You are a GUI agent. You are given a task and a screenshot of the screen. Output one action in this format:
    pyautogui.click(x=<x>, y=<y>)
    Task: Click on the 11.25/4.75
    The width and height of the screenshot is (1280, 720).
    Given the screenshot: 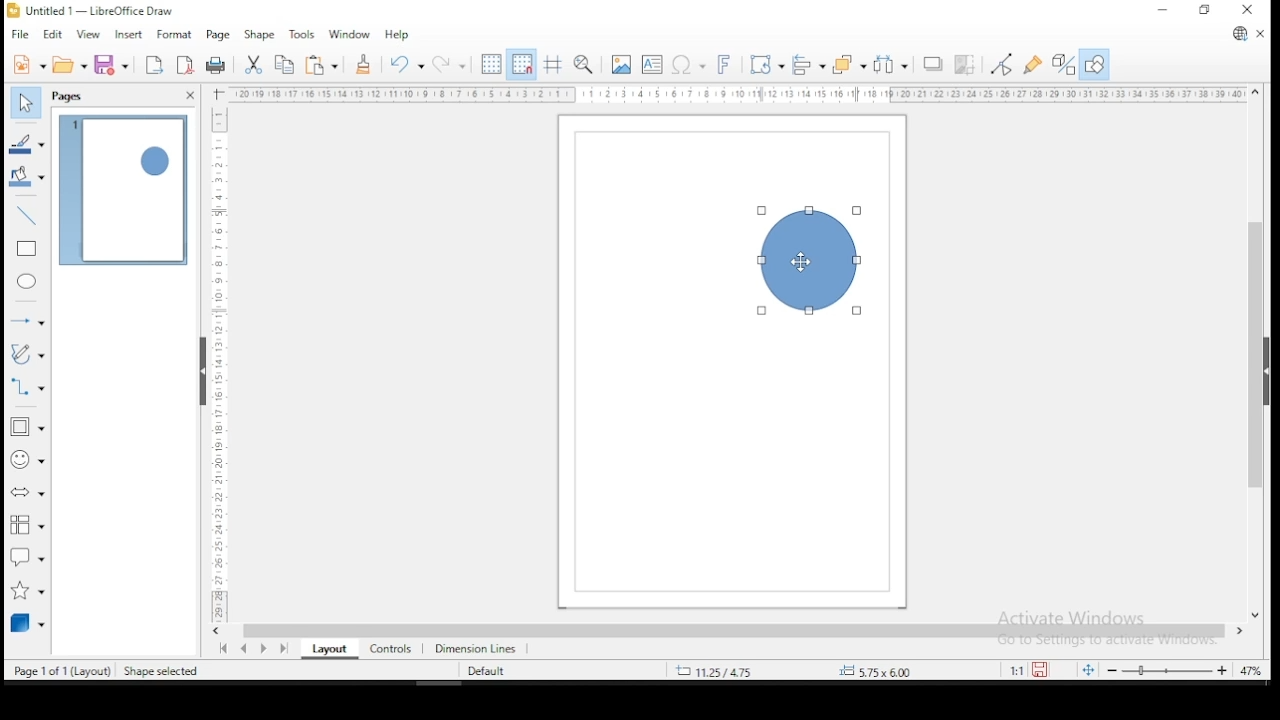 What is the action you would take?
    pyautogui.click(x=719, y=670)
    